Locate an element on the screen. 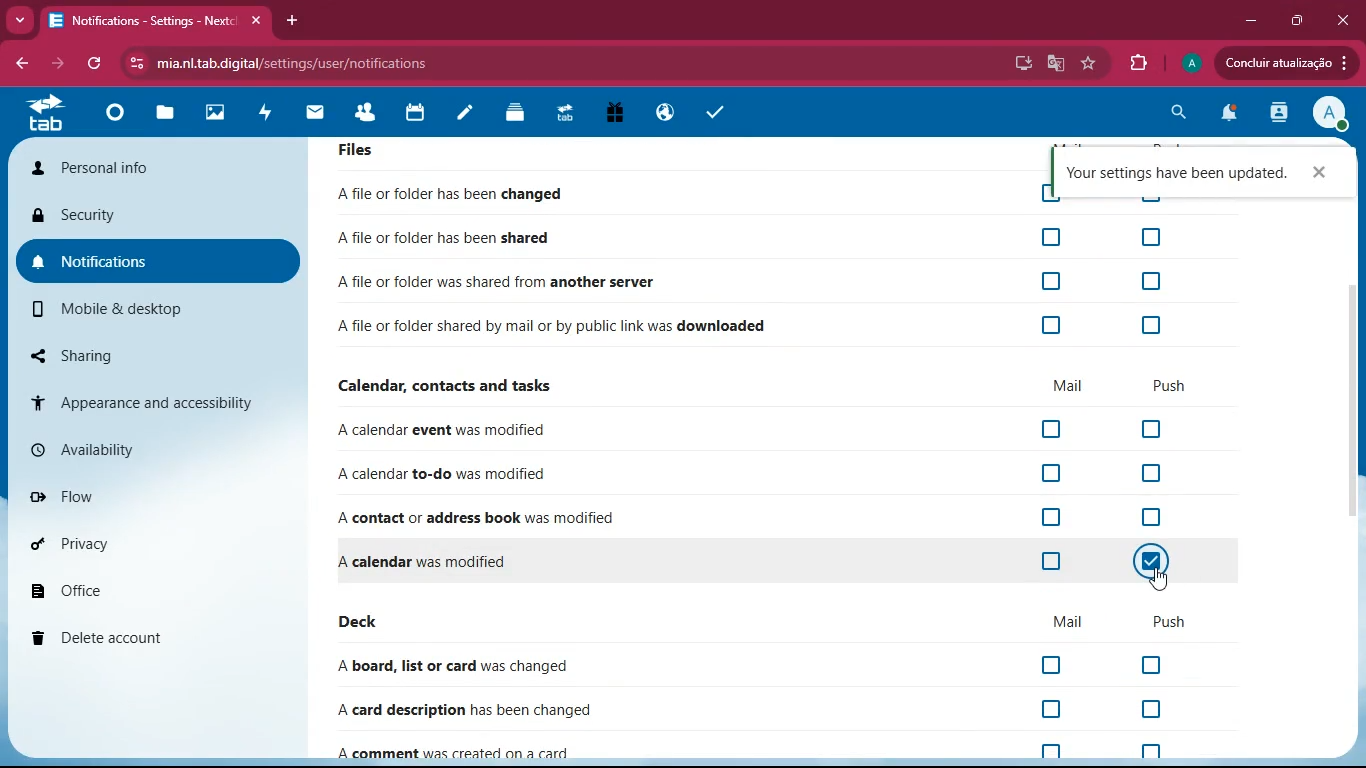  off is located at coordinates (1150, 710).